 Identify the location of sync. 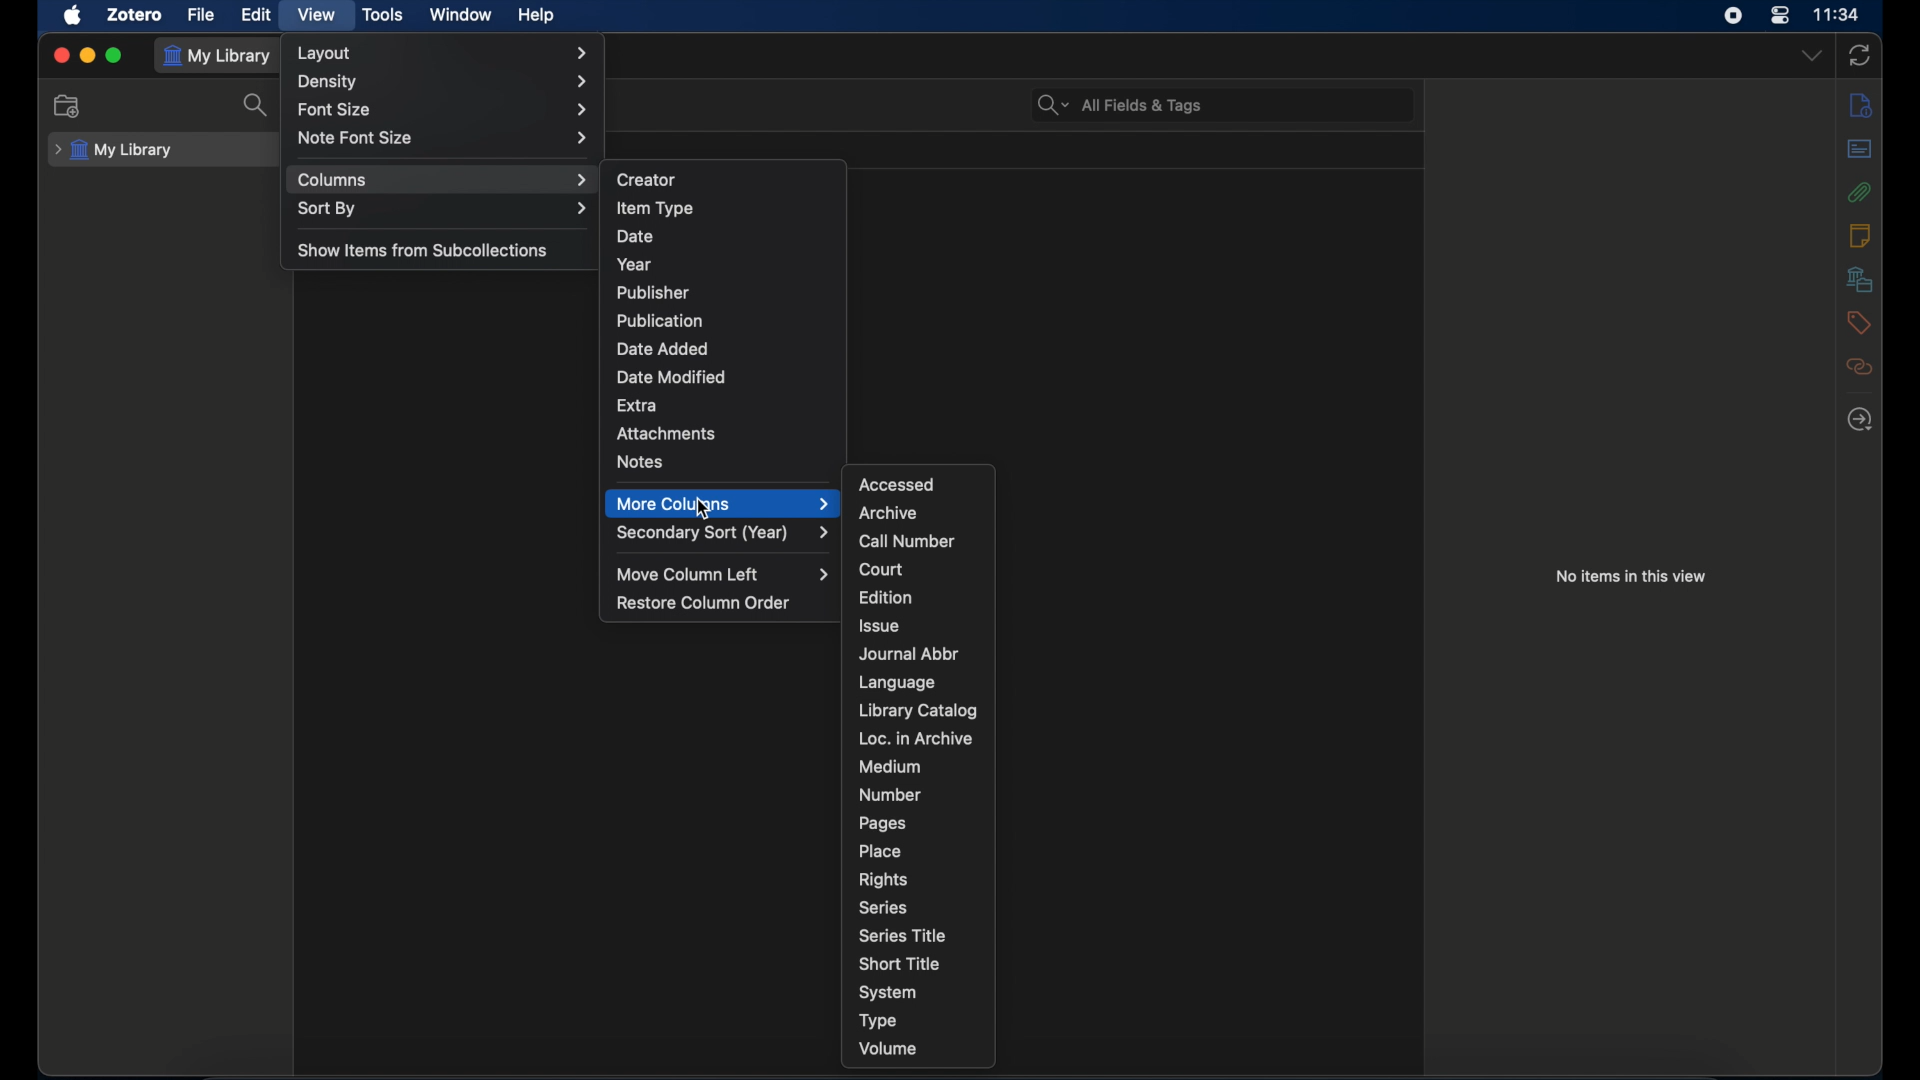
(1859, 55).